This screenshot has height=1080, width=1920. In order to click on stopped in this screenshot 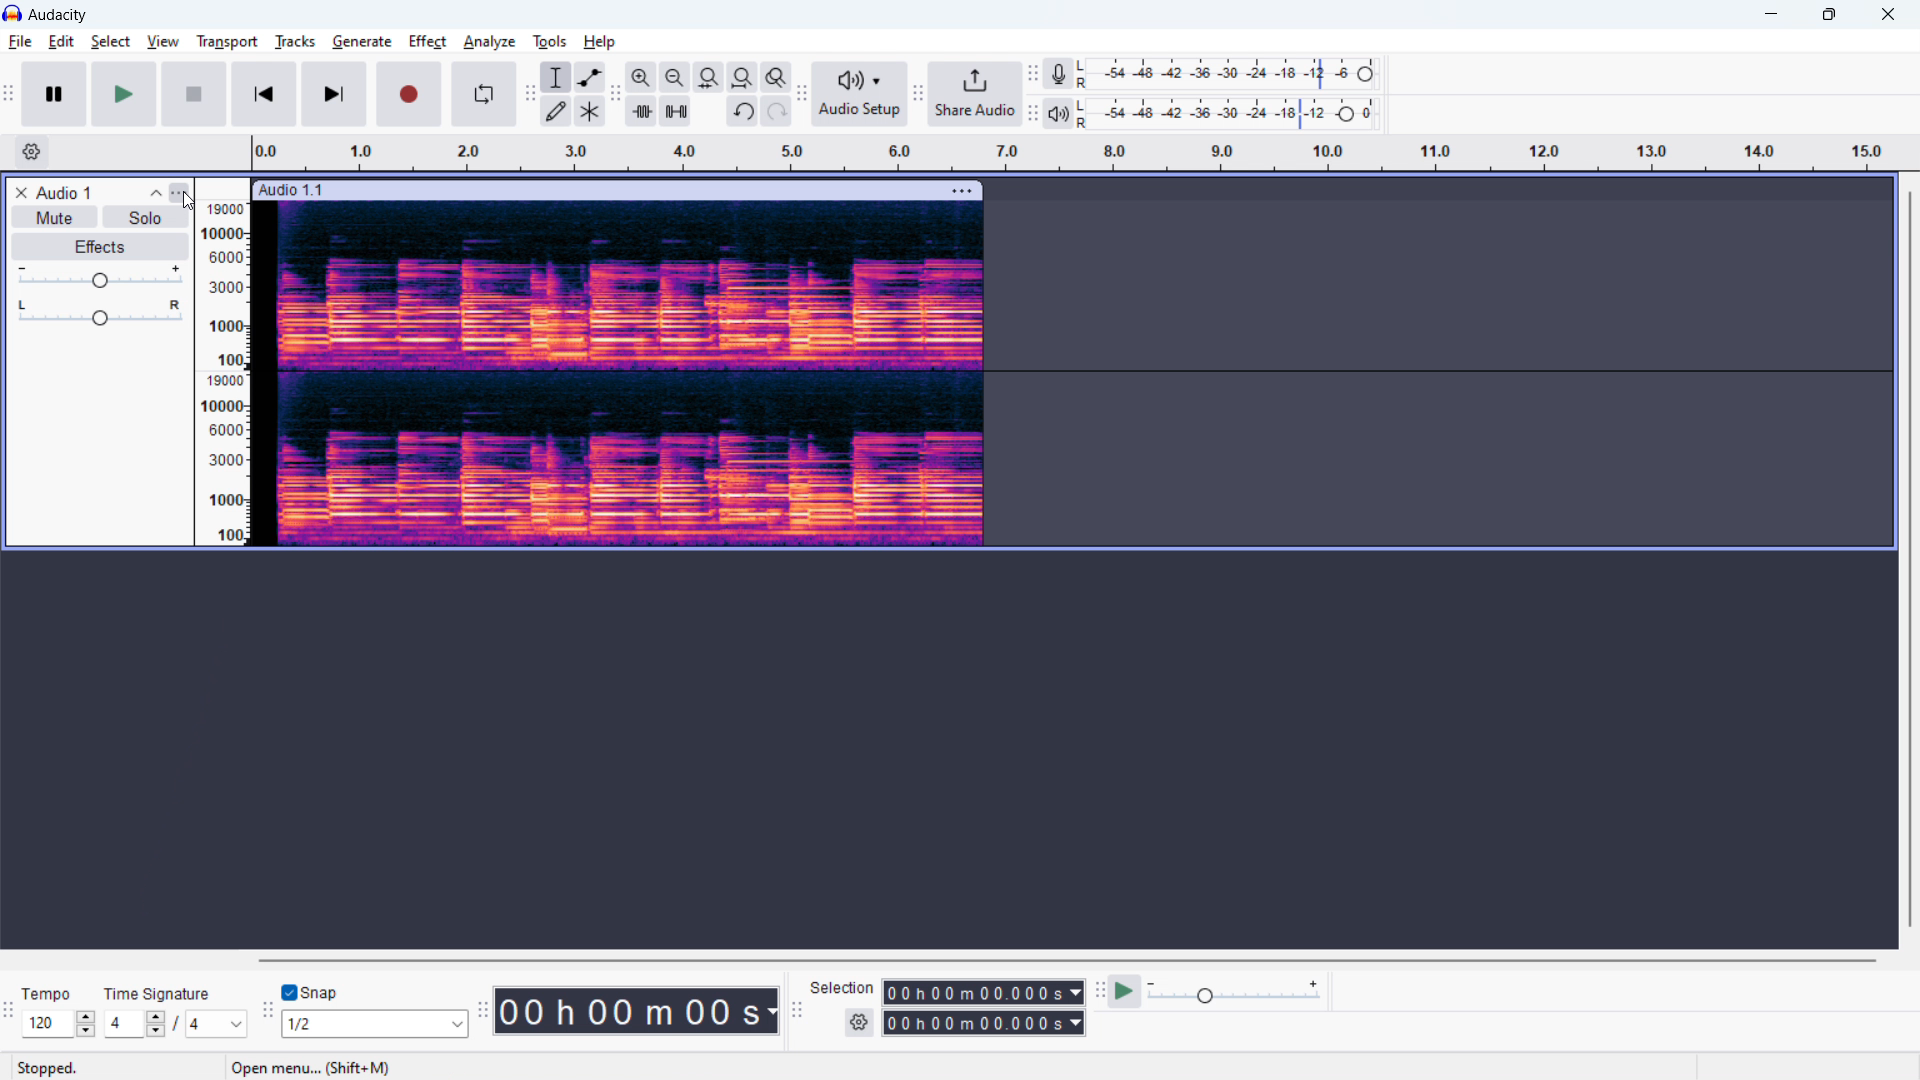, I will do `click(49, 1069)`.